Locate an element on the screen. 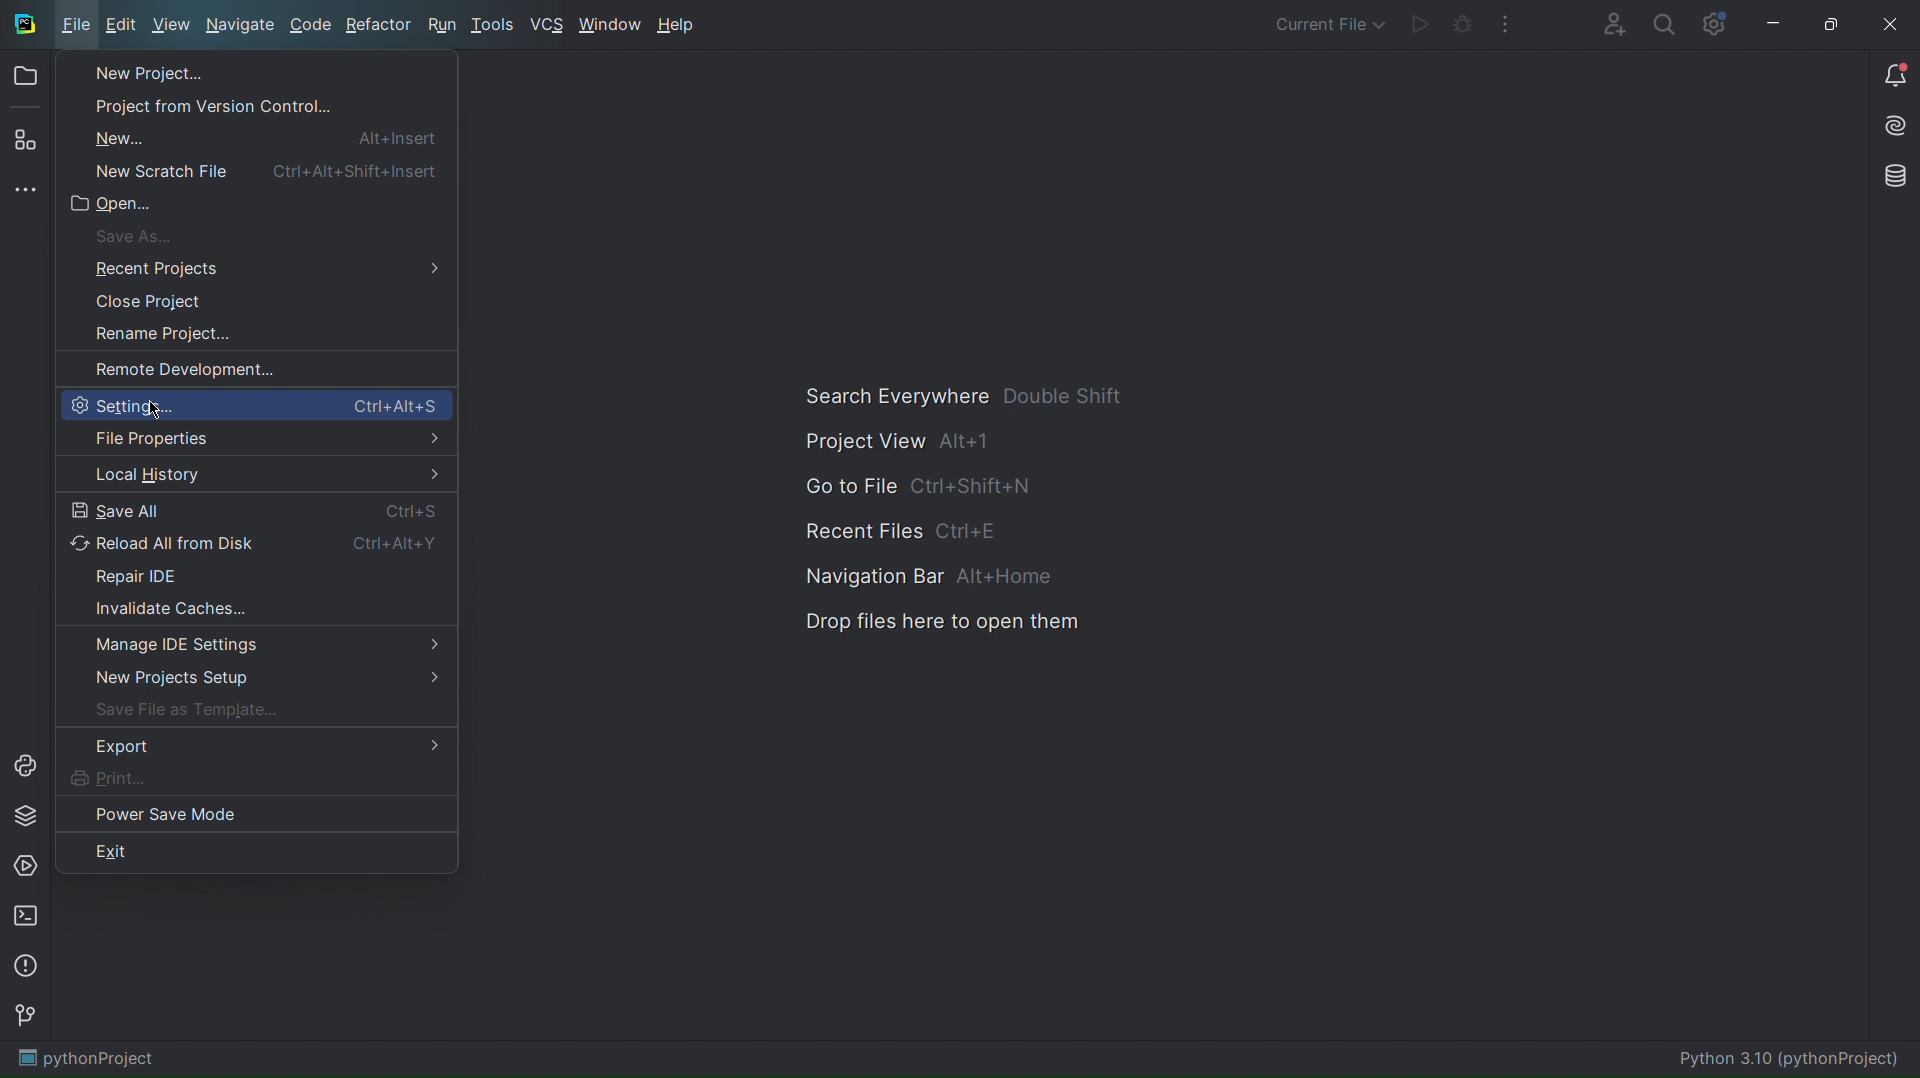 The height and width of the screenshot is (1078, 1920). Navigation Bar is located at coordinates (918, 575).